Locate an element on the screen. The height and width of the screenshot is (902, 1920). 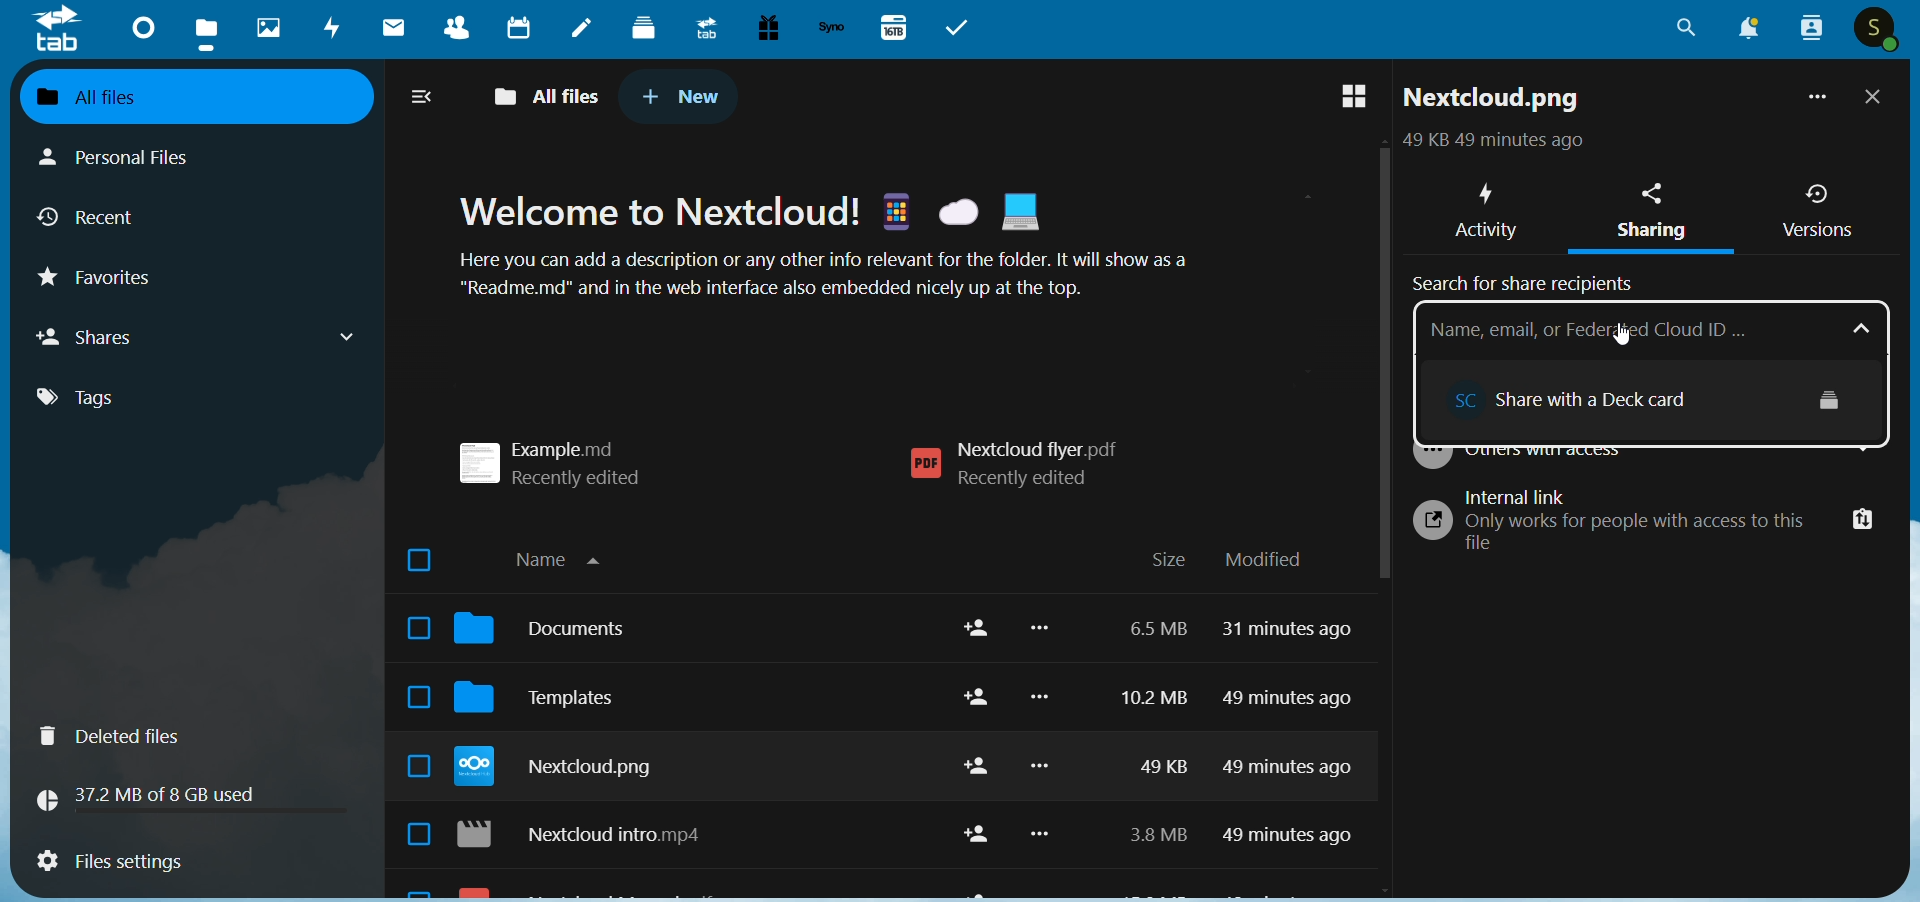
welcome text is located at coordinates (852, 251).